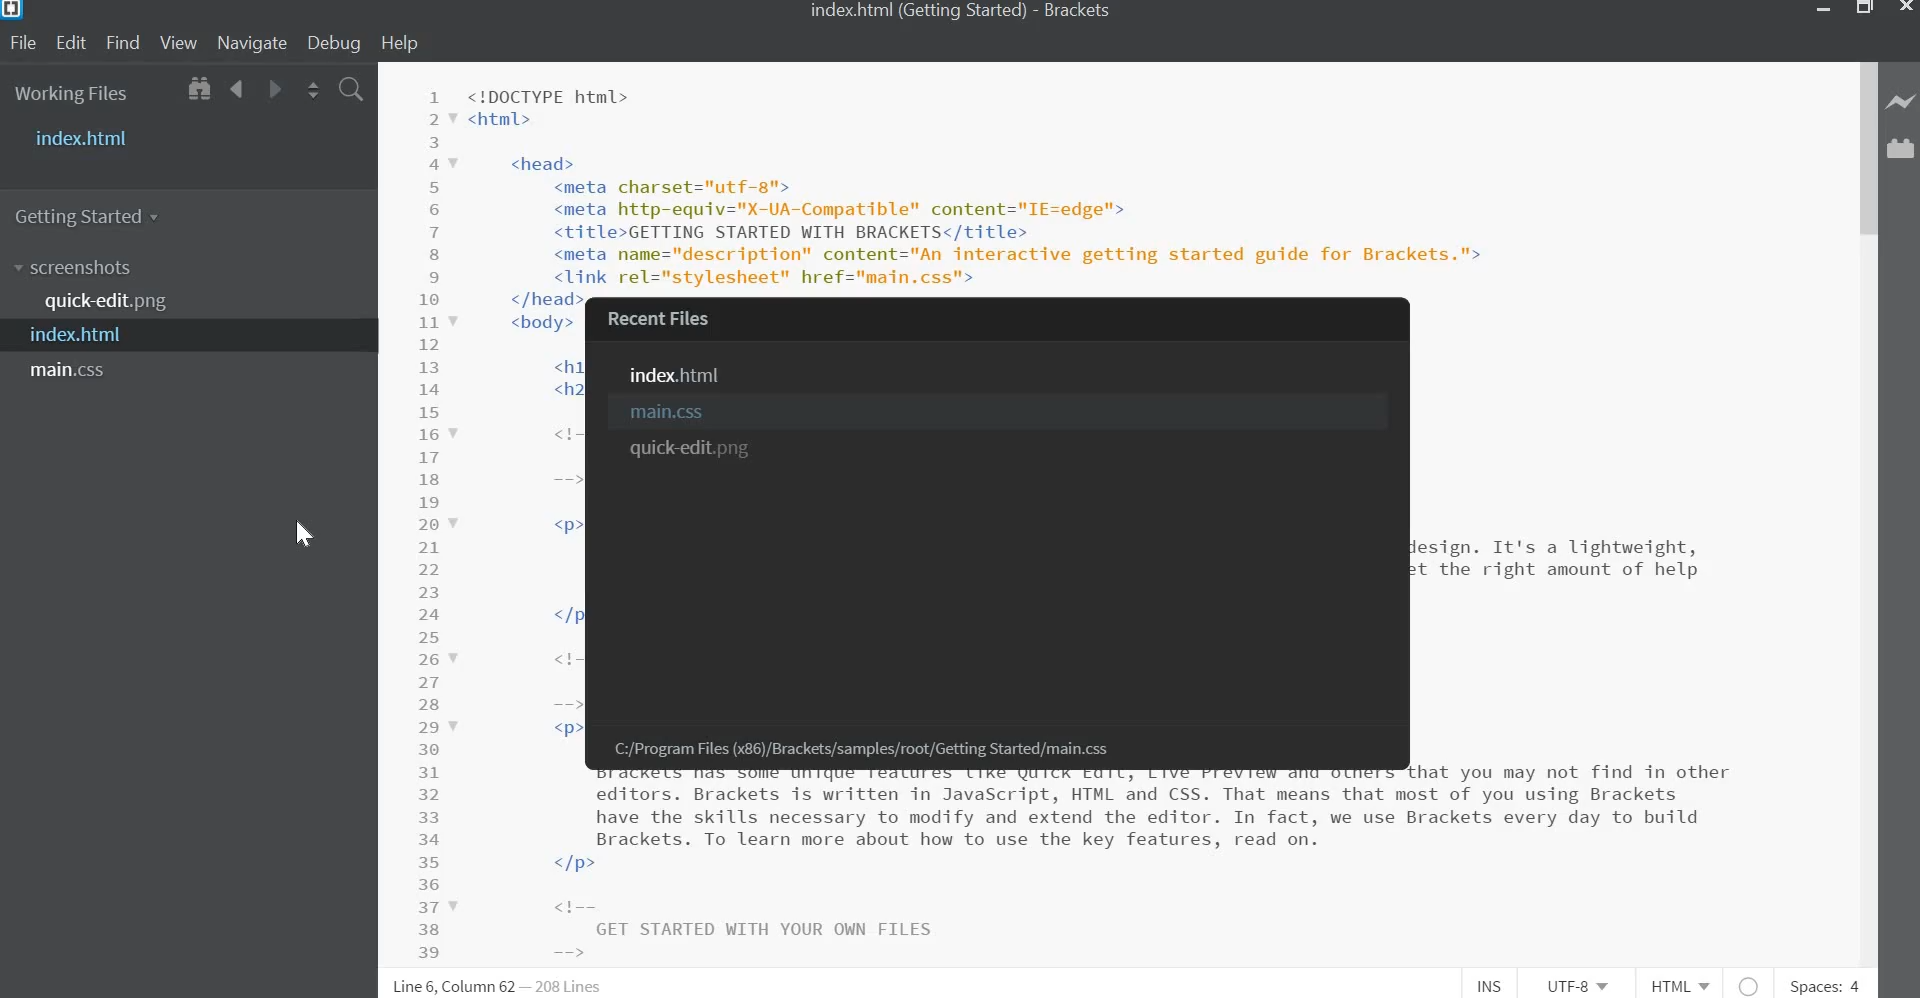  What do you see at coordinates (337, 43) in the screenshot?
I see `Debug` at bounding box center [337, 43].